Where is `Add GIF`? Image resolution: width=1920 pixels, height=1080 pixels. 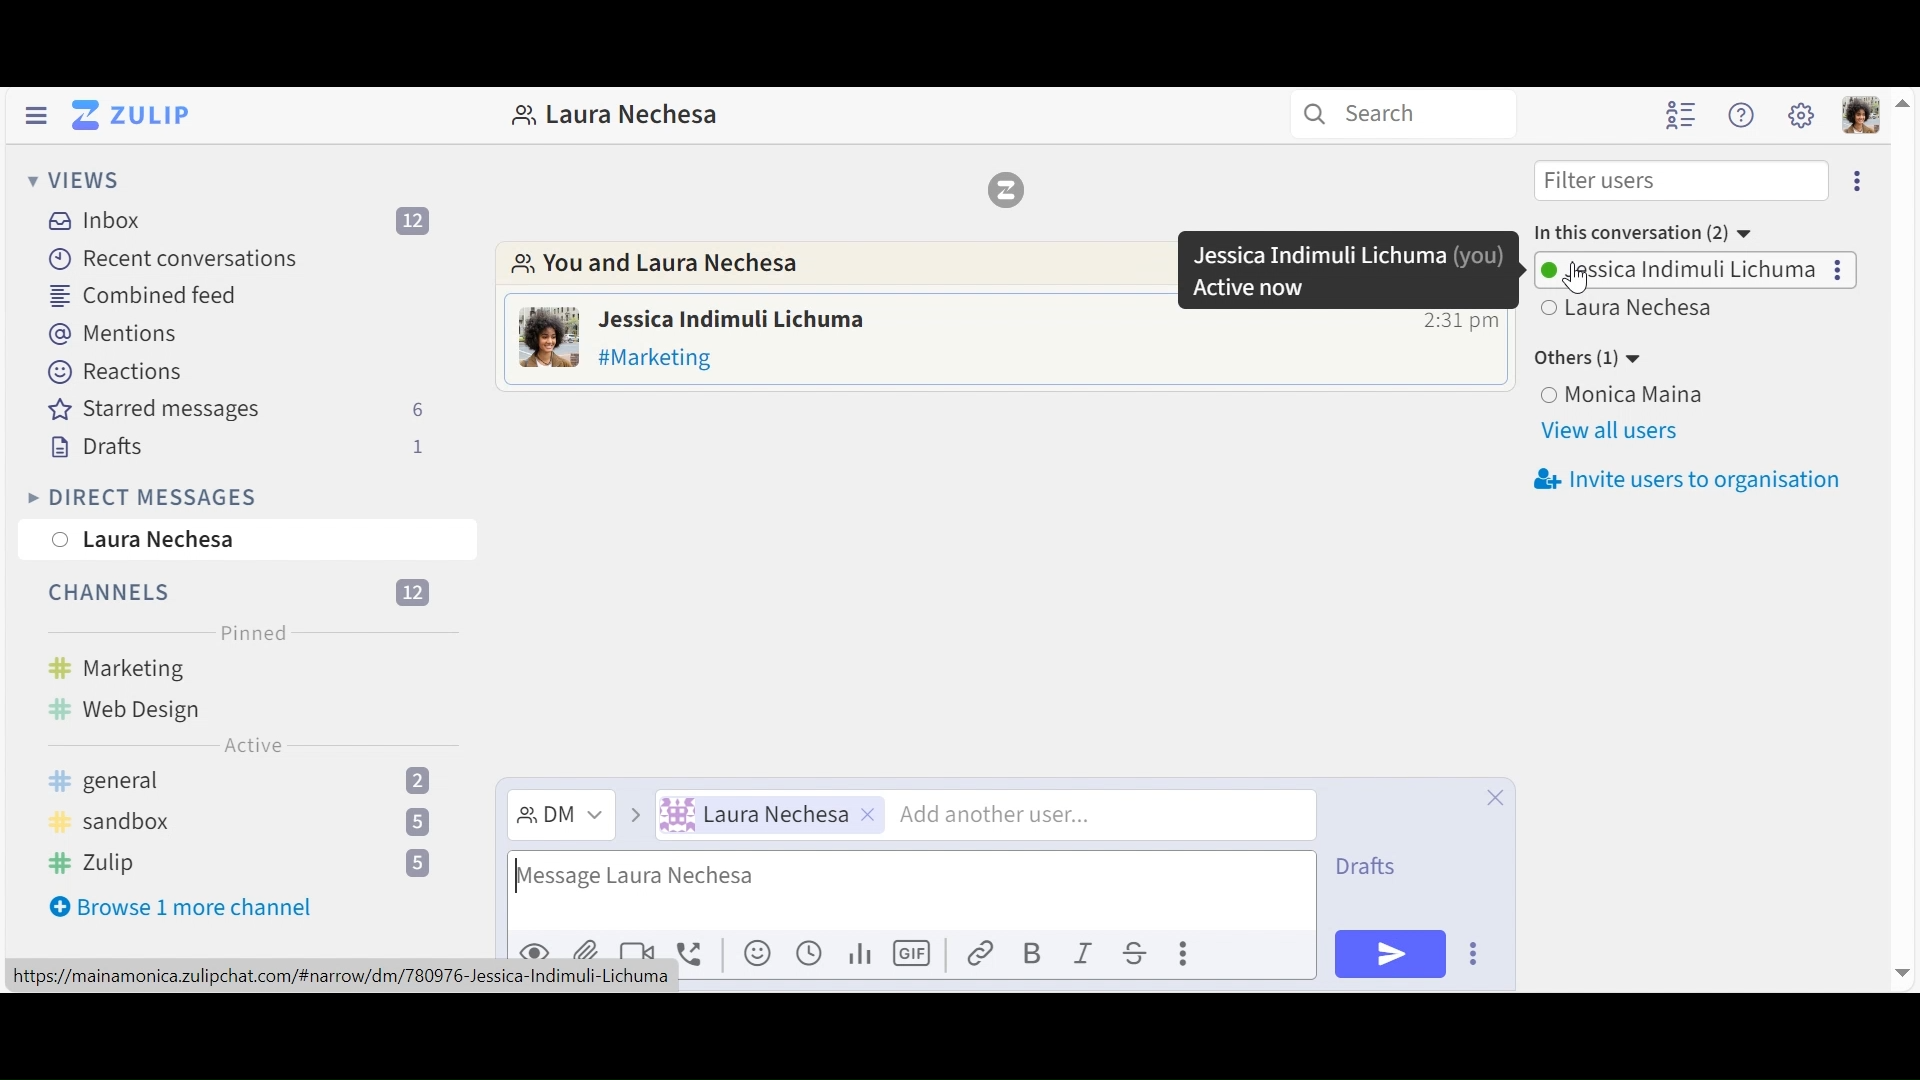
Add GIF is located at coordinates (913, 952).